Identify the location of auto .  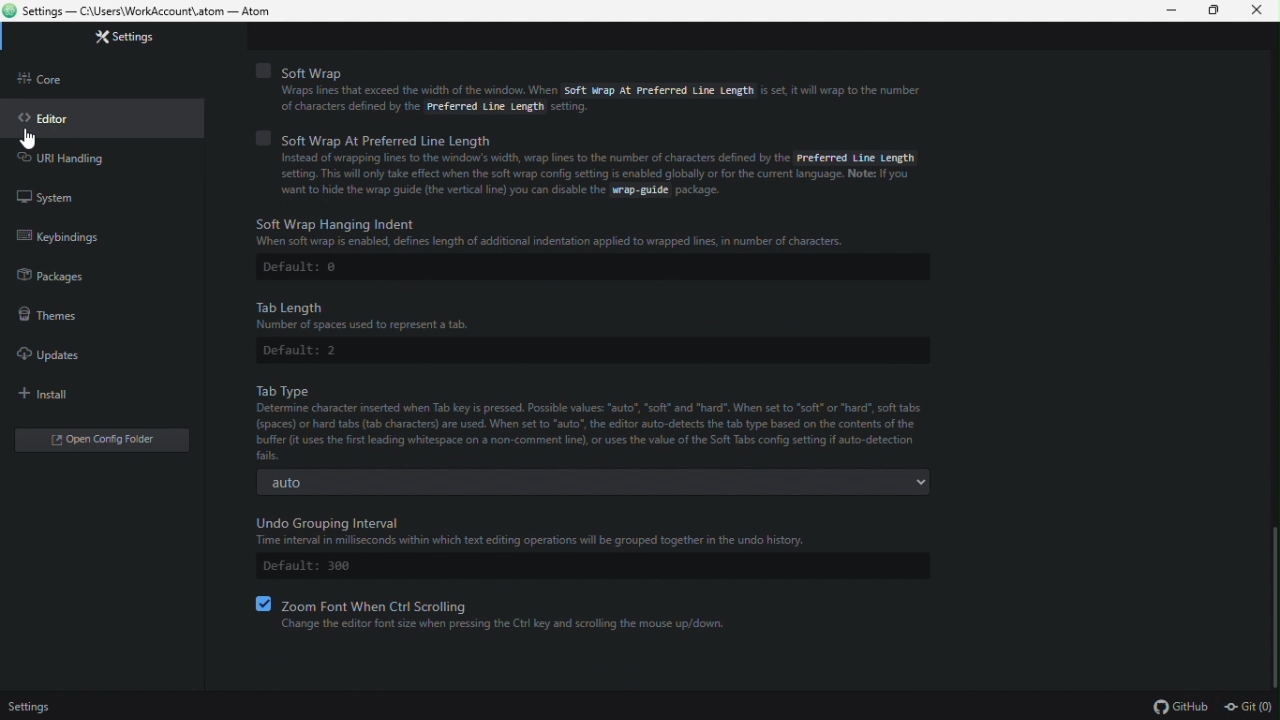
(598, 485).